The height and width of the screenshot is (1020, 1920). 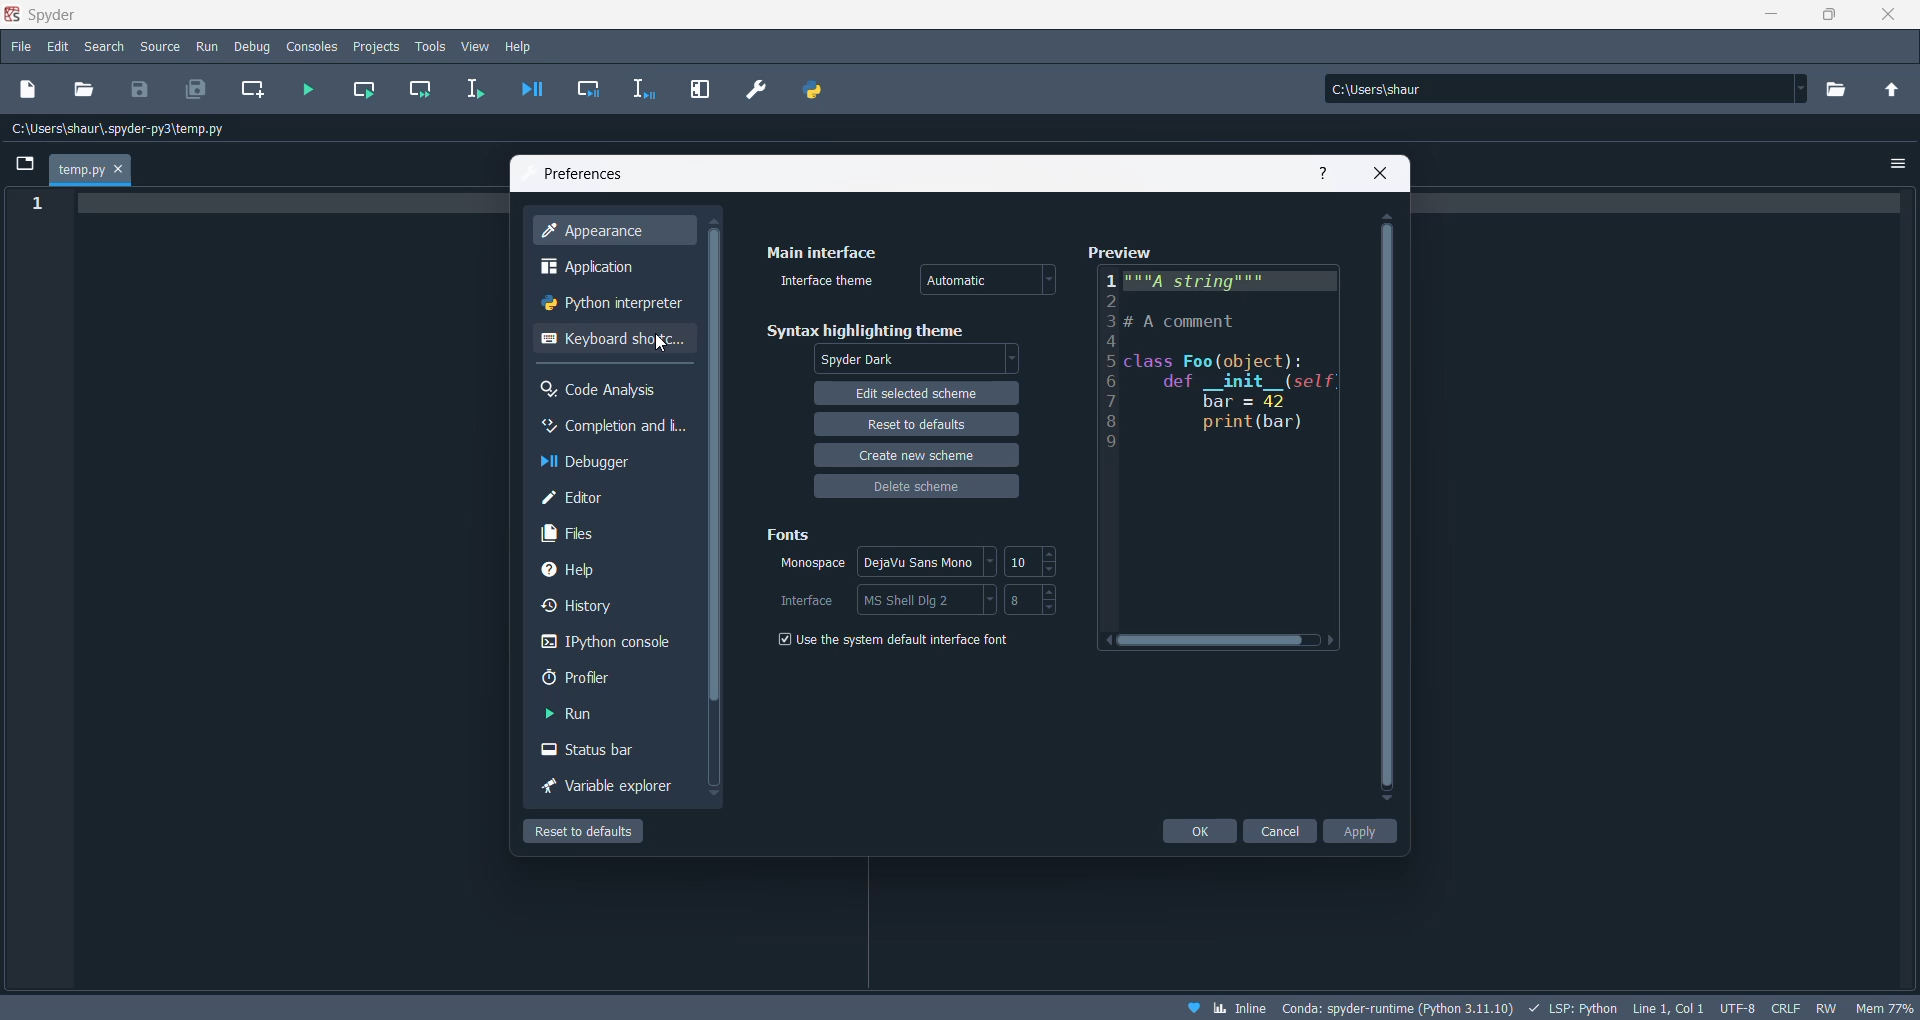 I want to click on char set, so click(x=1737, y=1005).